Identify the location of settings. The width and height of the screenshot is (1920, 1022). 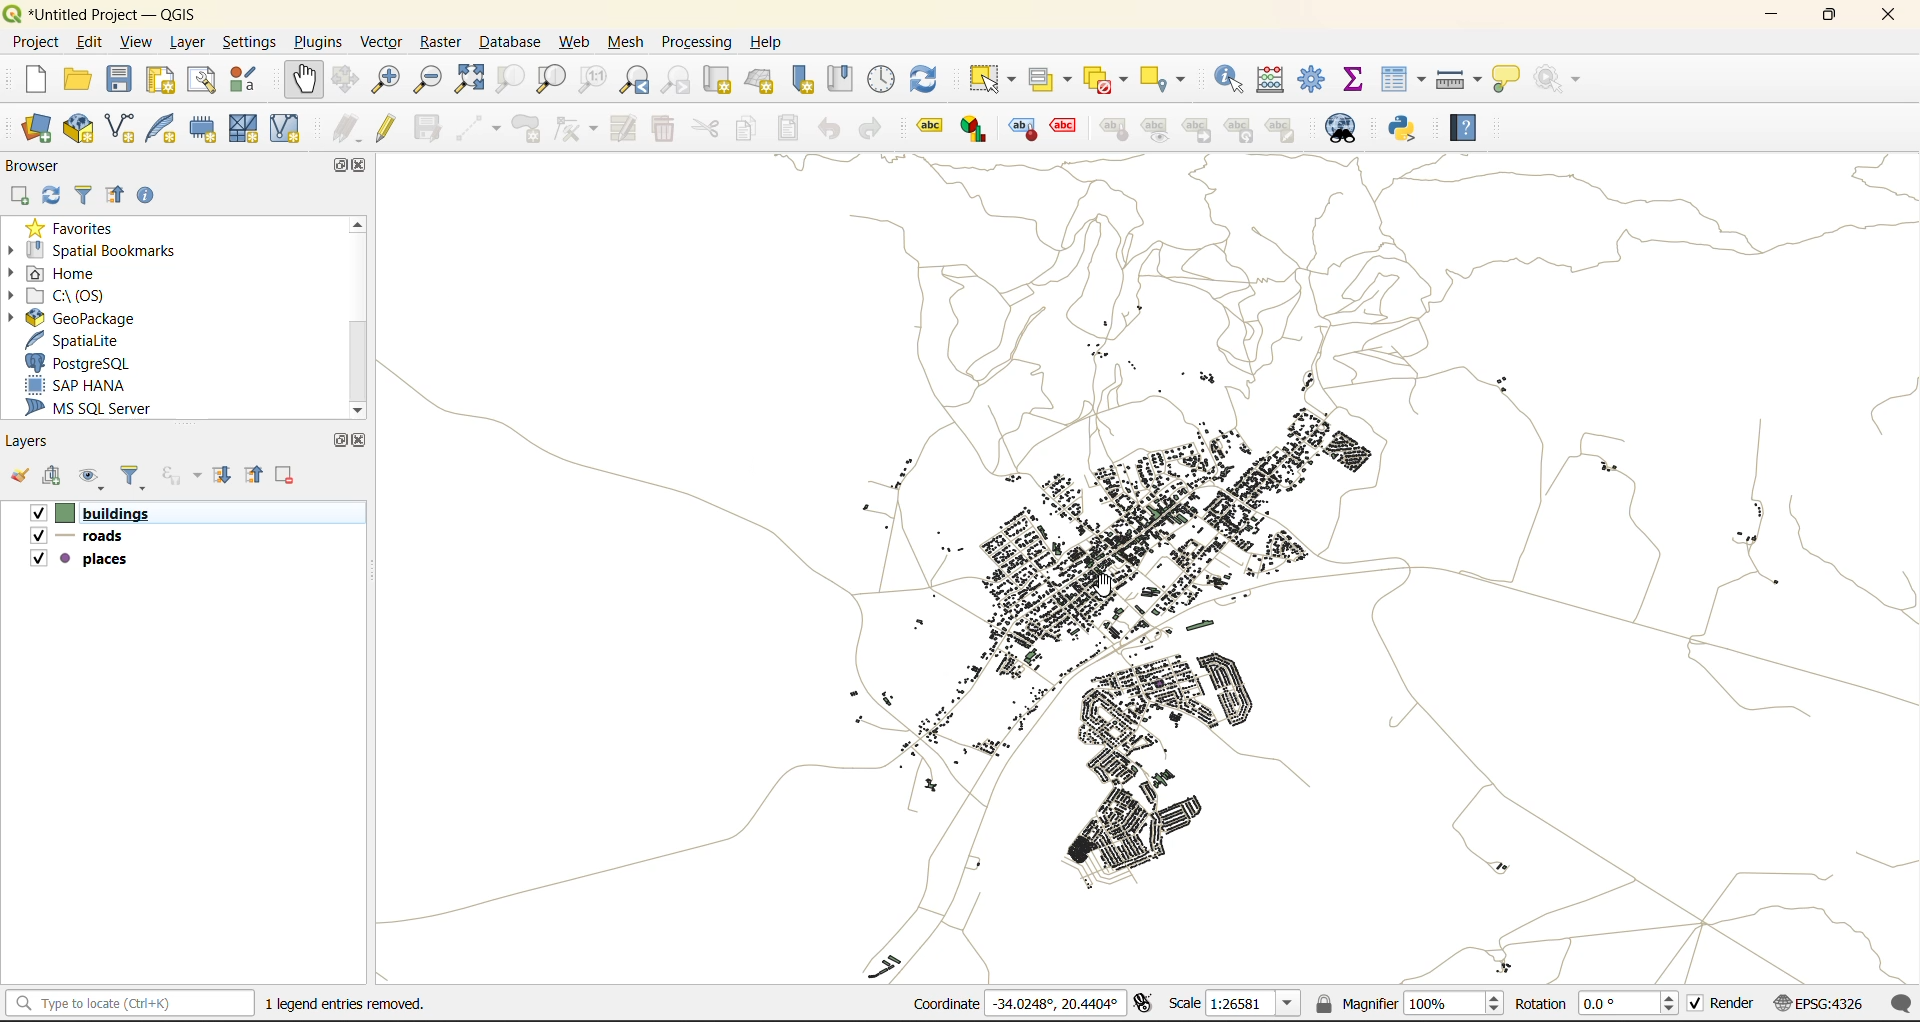
(249, 39).